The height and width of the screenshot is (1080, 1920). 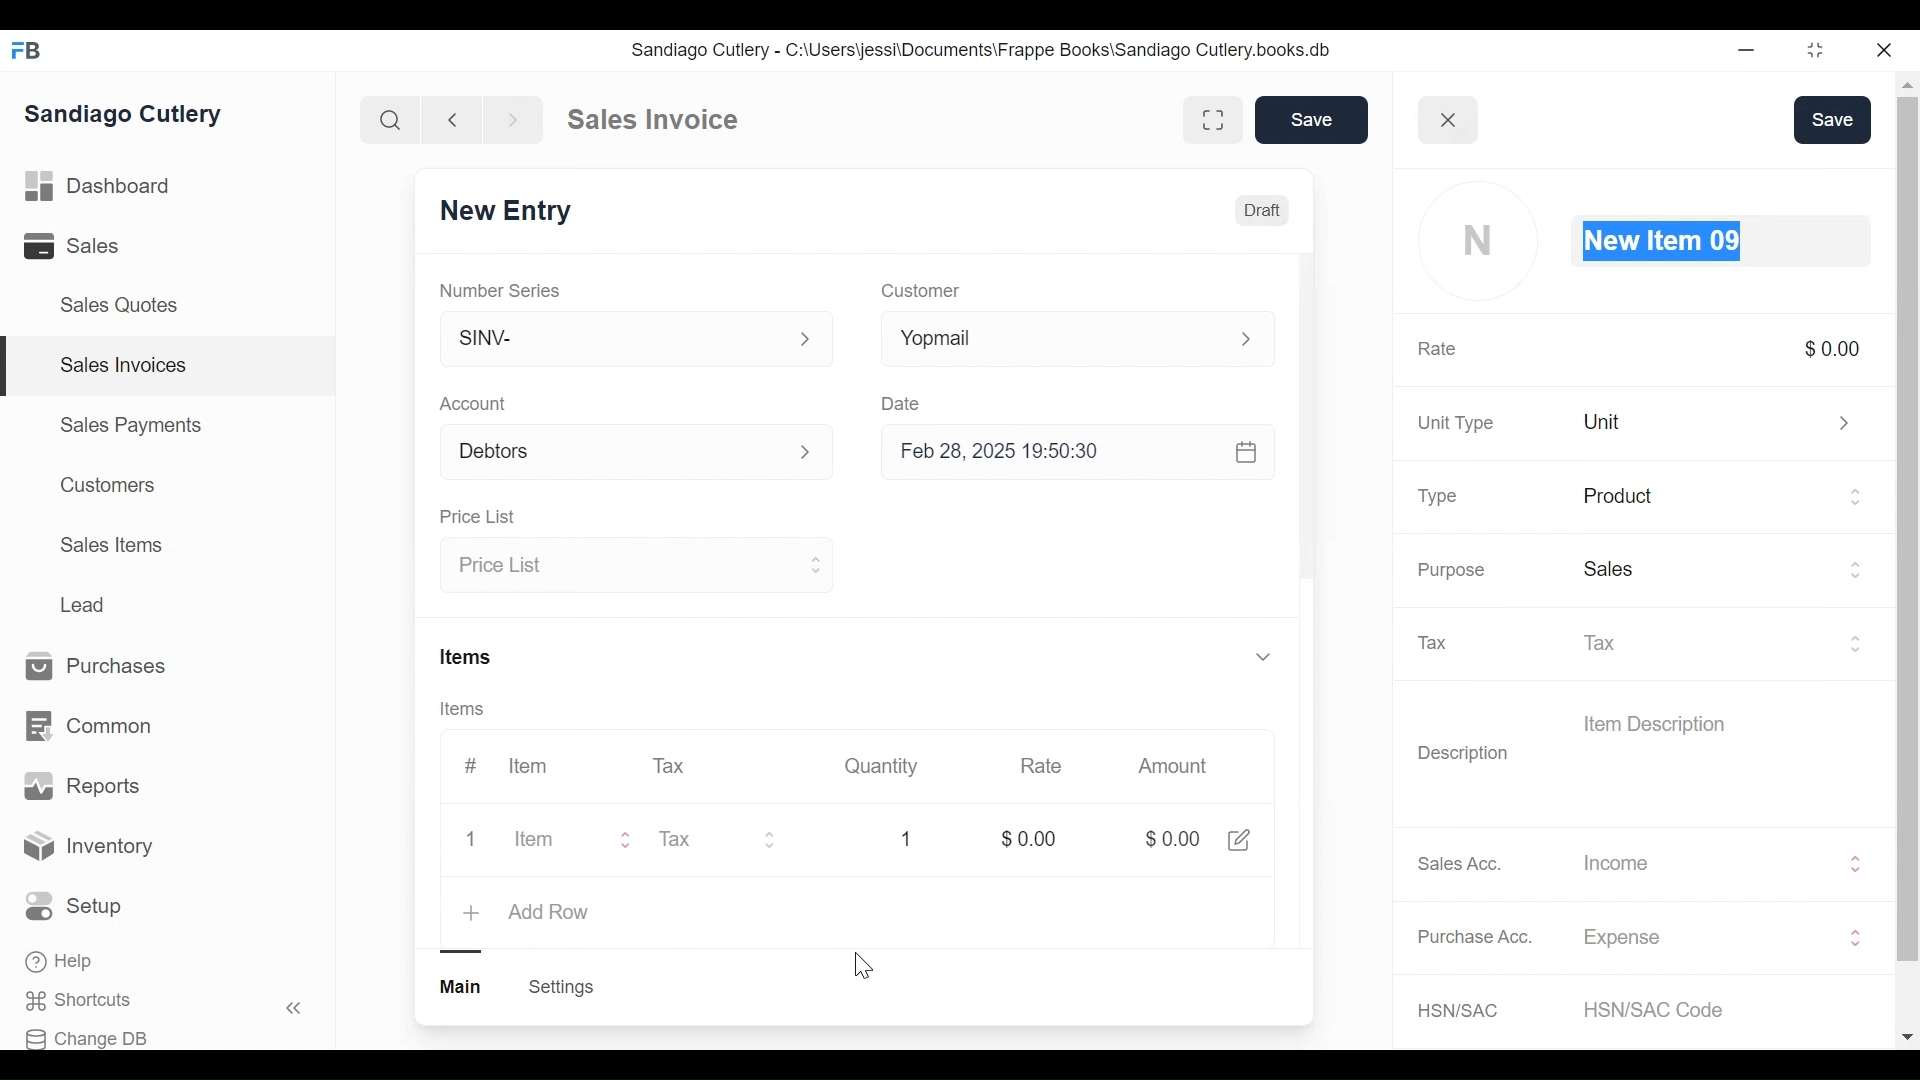 What do you see at coordinates (1441, 498) in the screenshot?
I see `Type` at bounding box center [1441, 498].